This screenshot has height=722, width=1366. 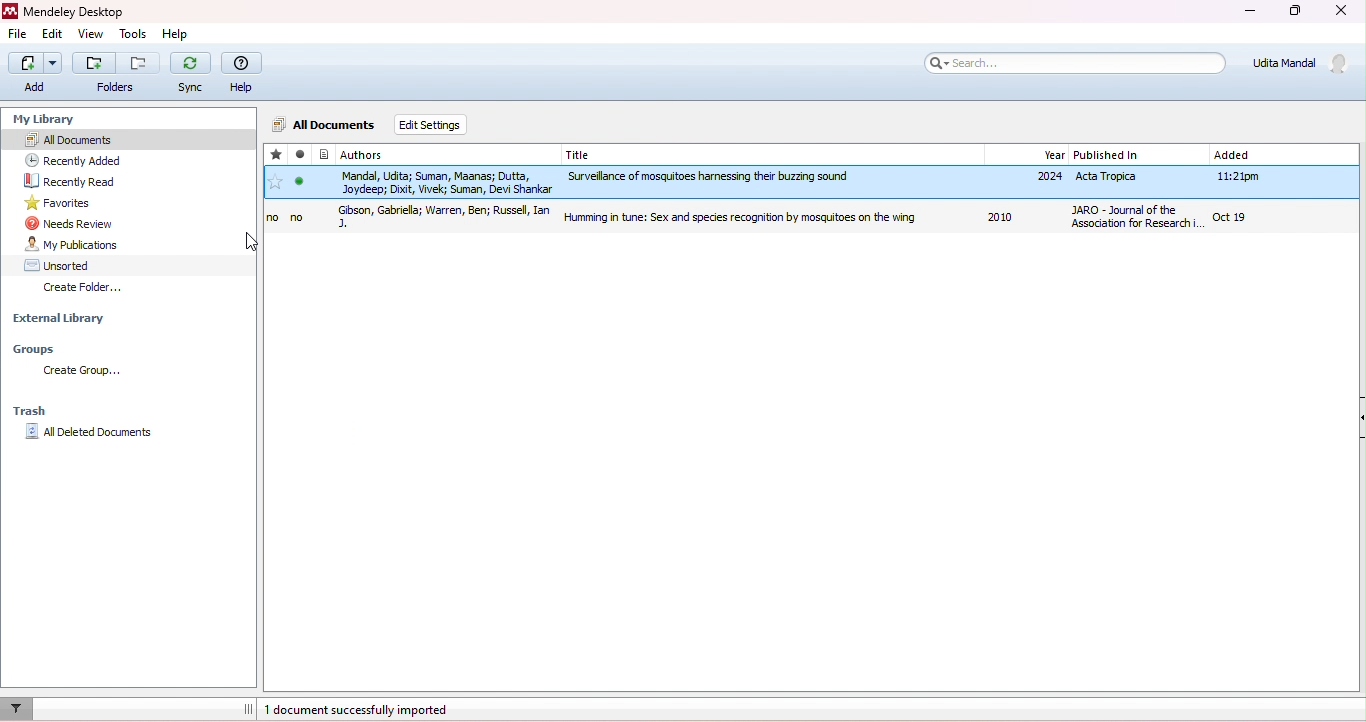 What do you see at coordinates (296, 218) in the screenshot?
I see `no` at bounding box center [296, 218].